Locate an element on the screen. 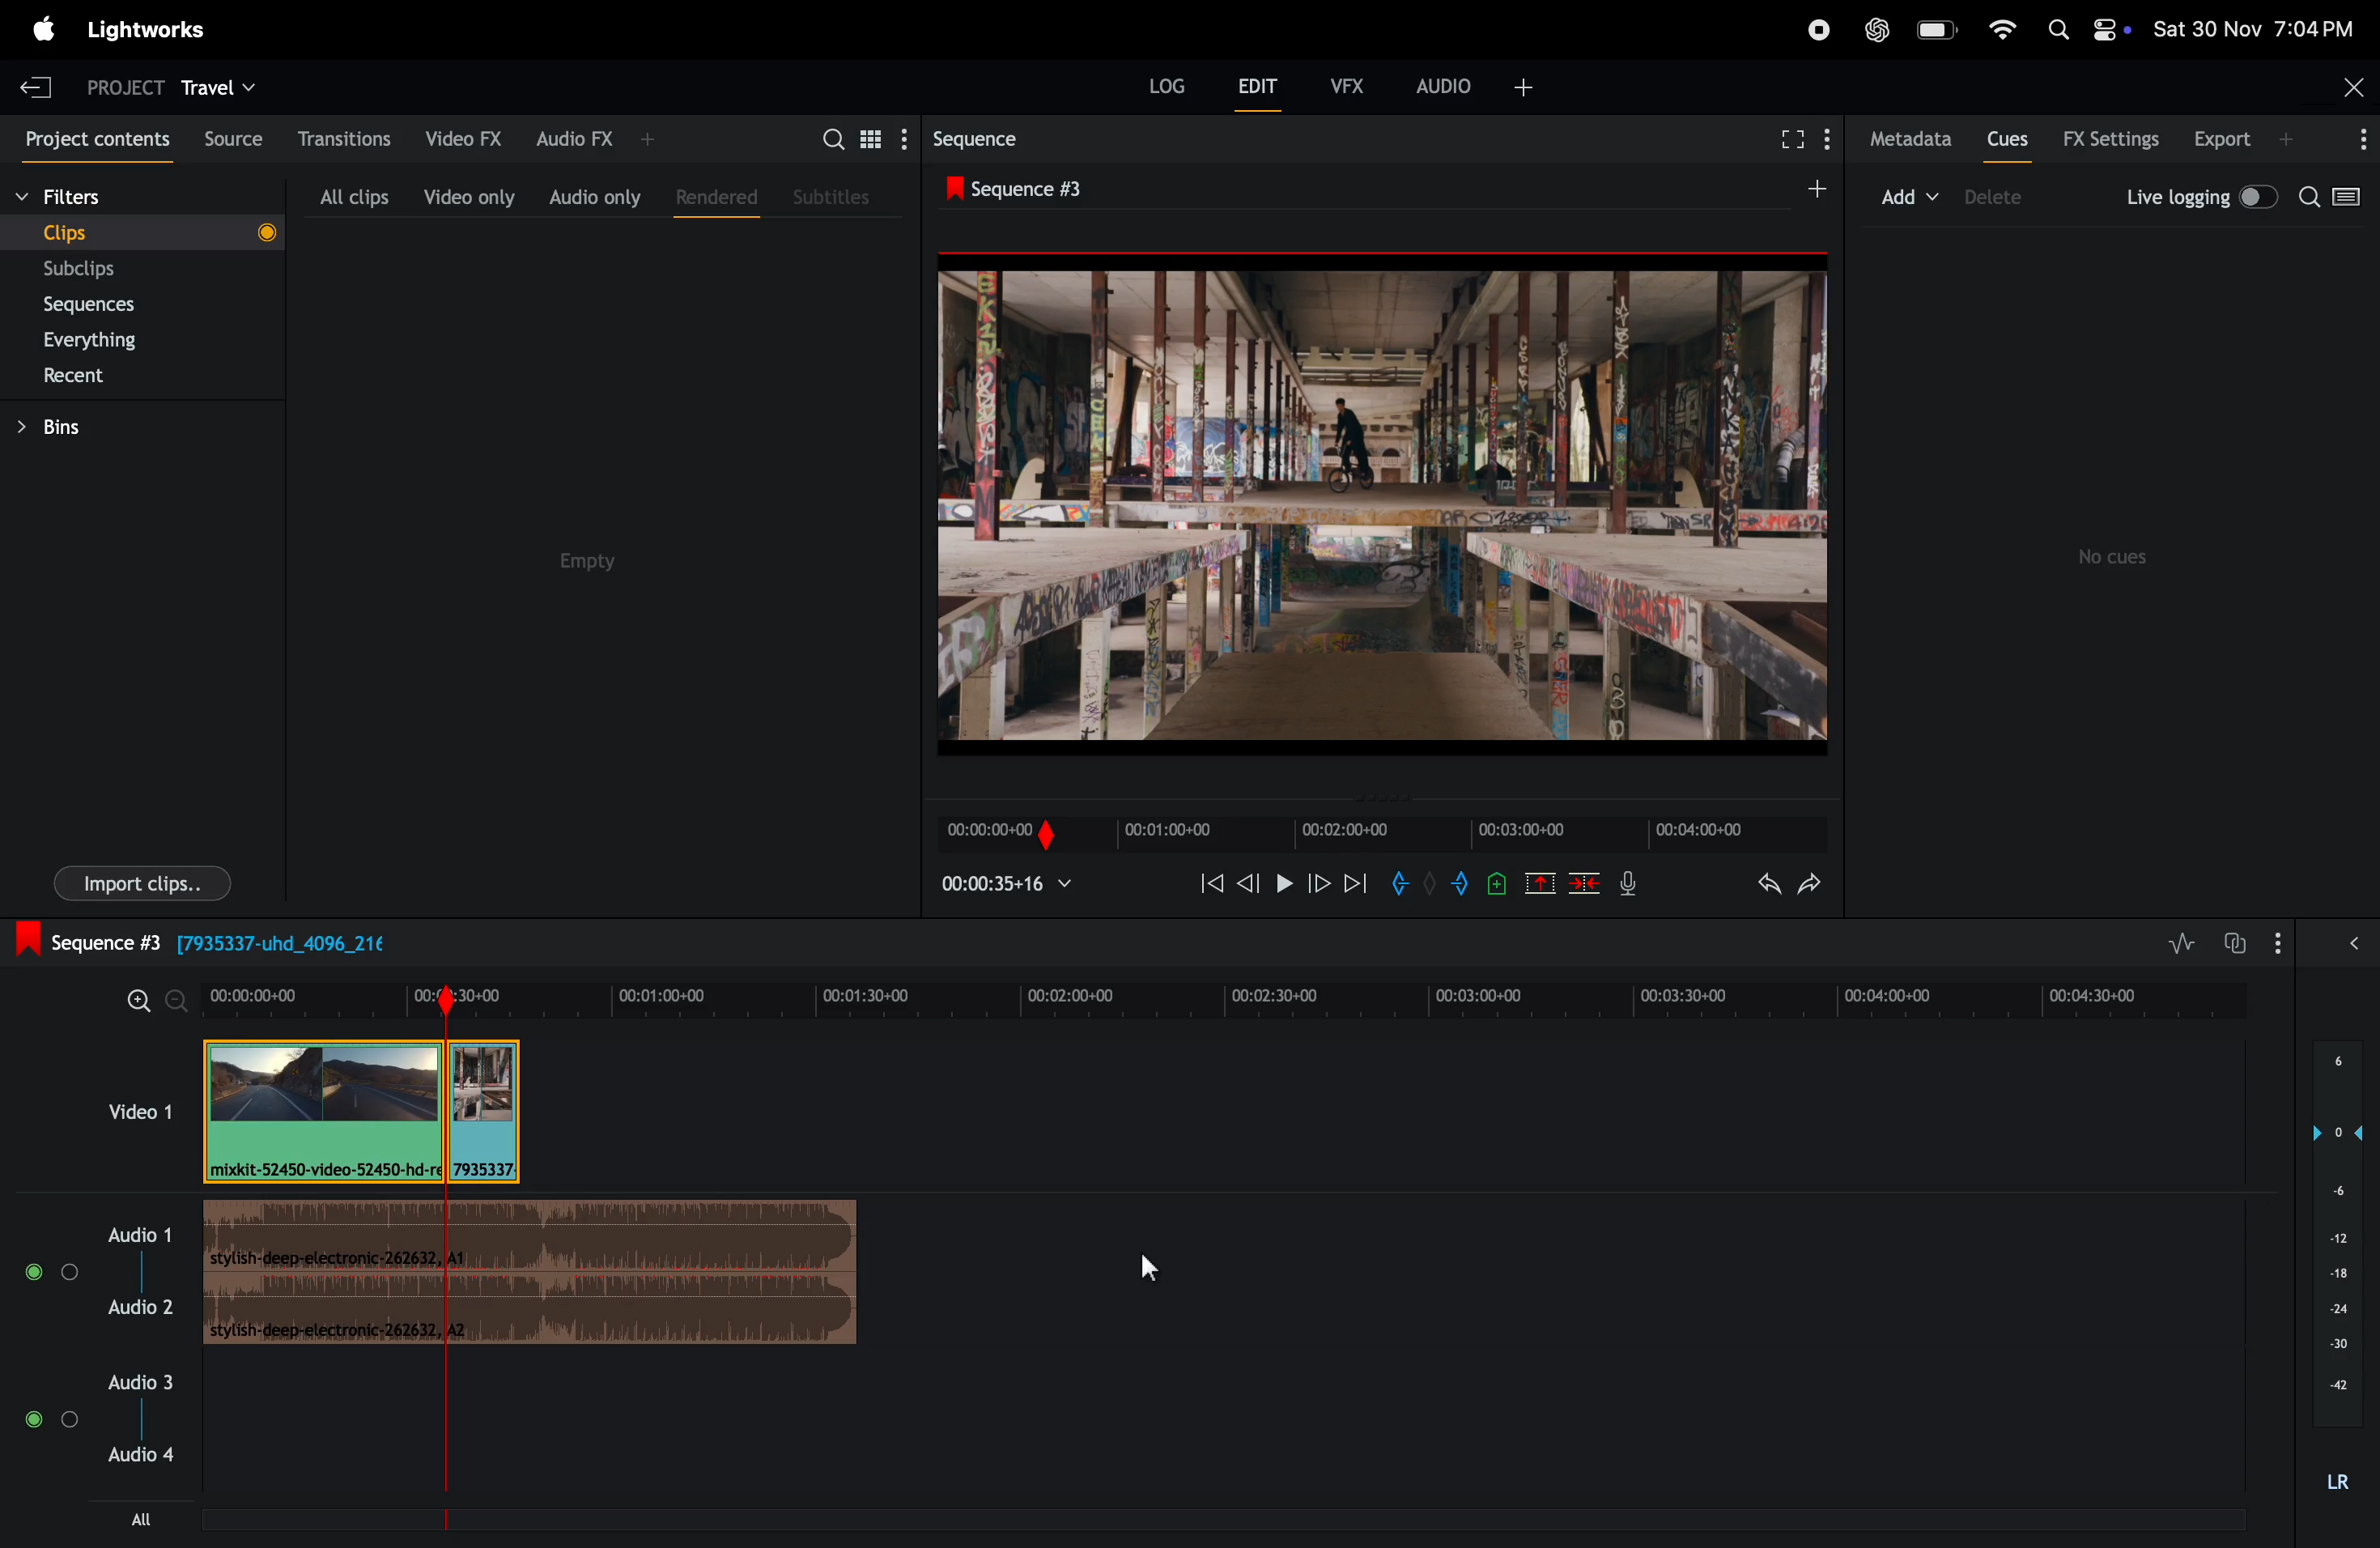 The height and width of the screenshot is (1548, 2380). chatgpt is located at coordinates (1878, 27).